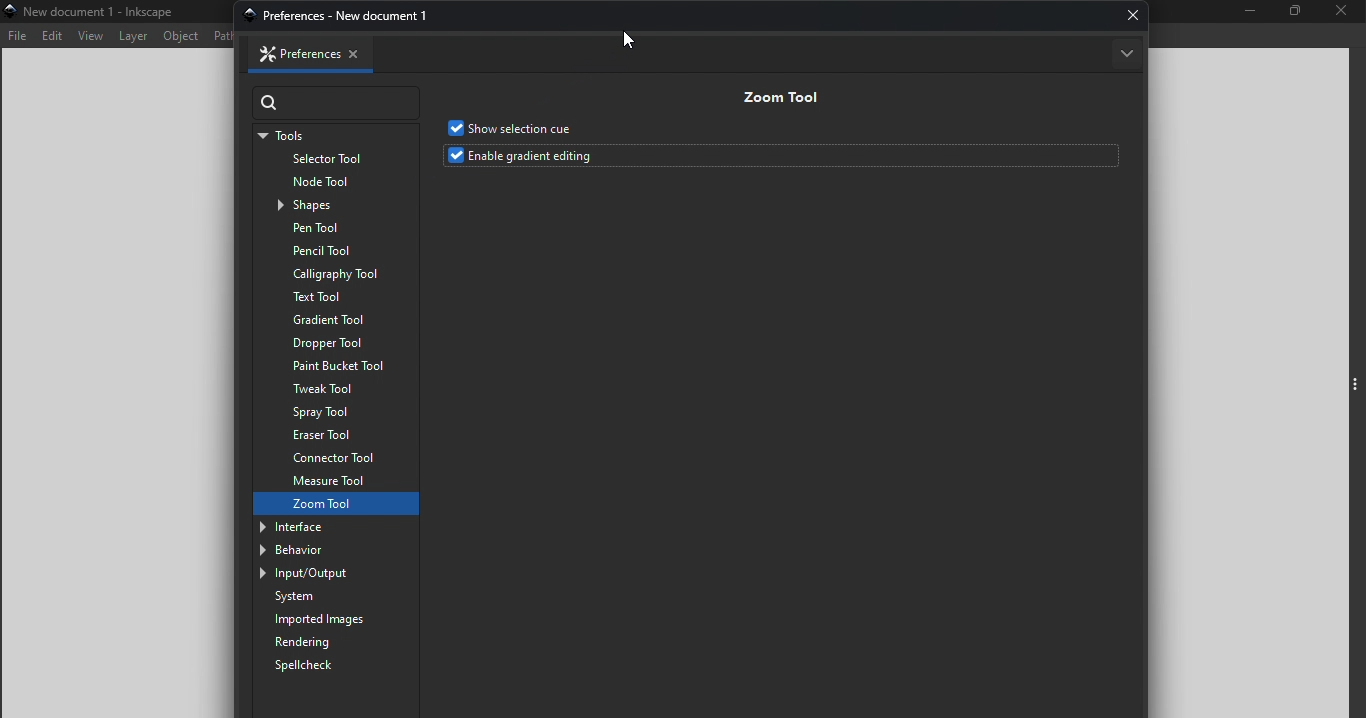 Image resolution: width=1366 pixels, height=718 pixels. What do you see at coordinates (131, 38) in the screenshot?
I see `Layer` at bounding box center [131, 38].